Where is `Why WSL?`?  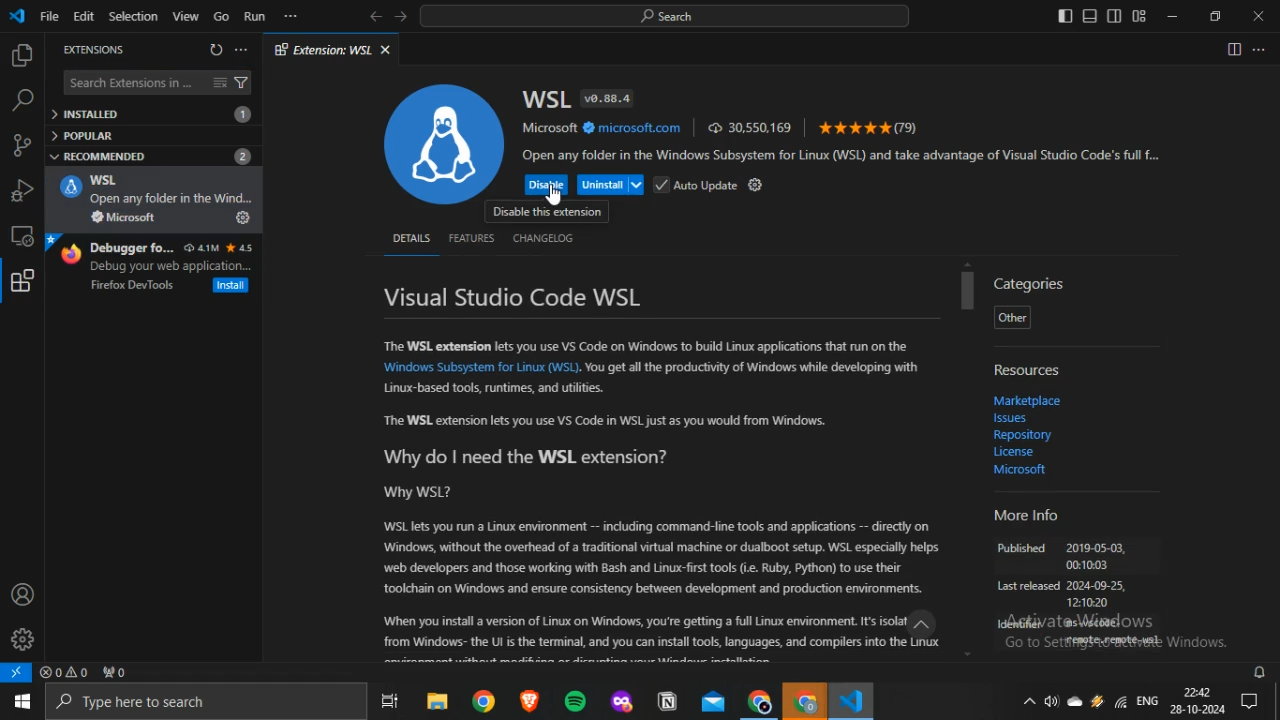
Why WSL? is located at coordinates (419, 495).